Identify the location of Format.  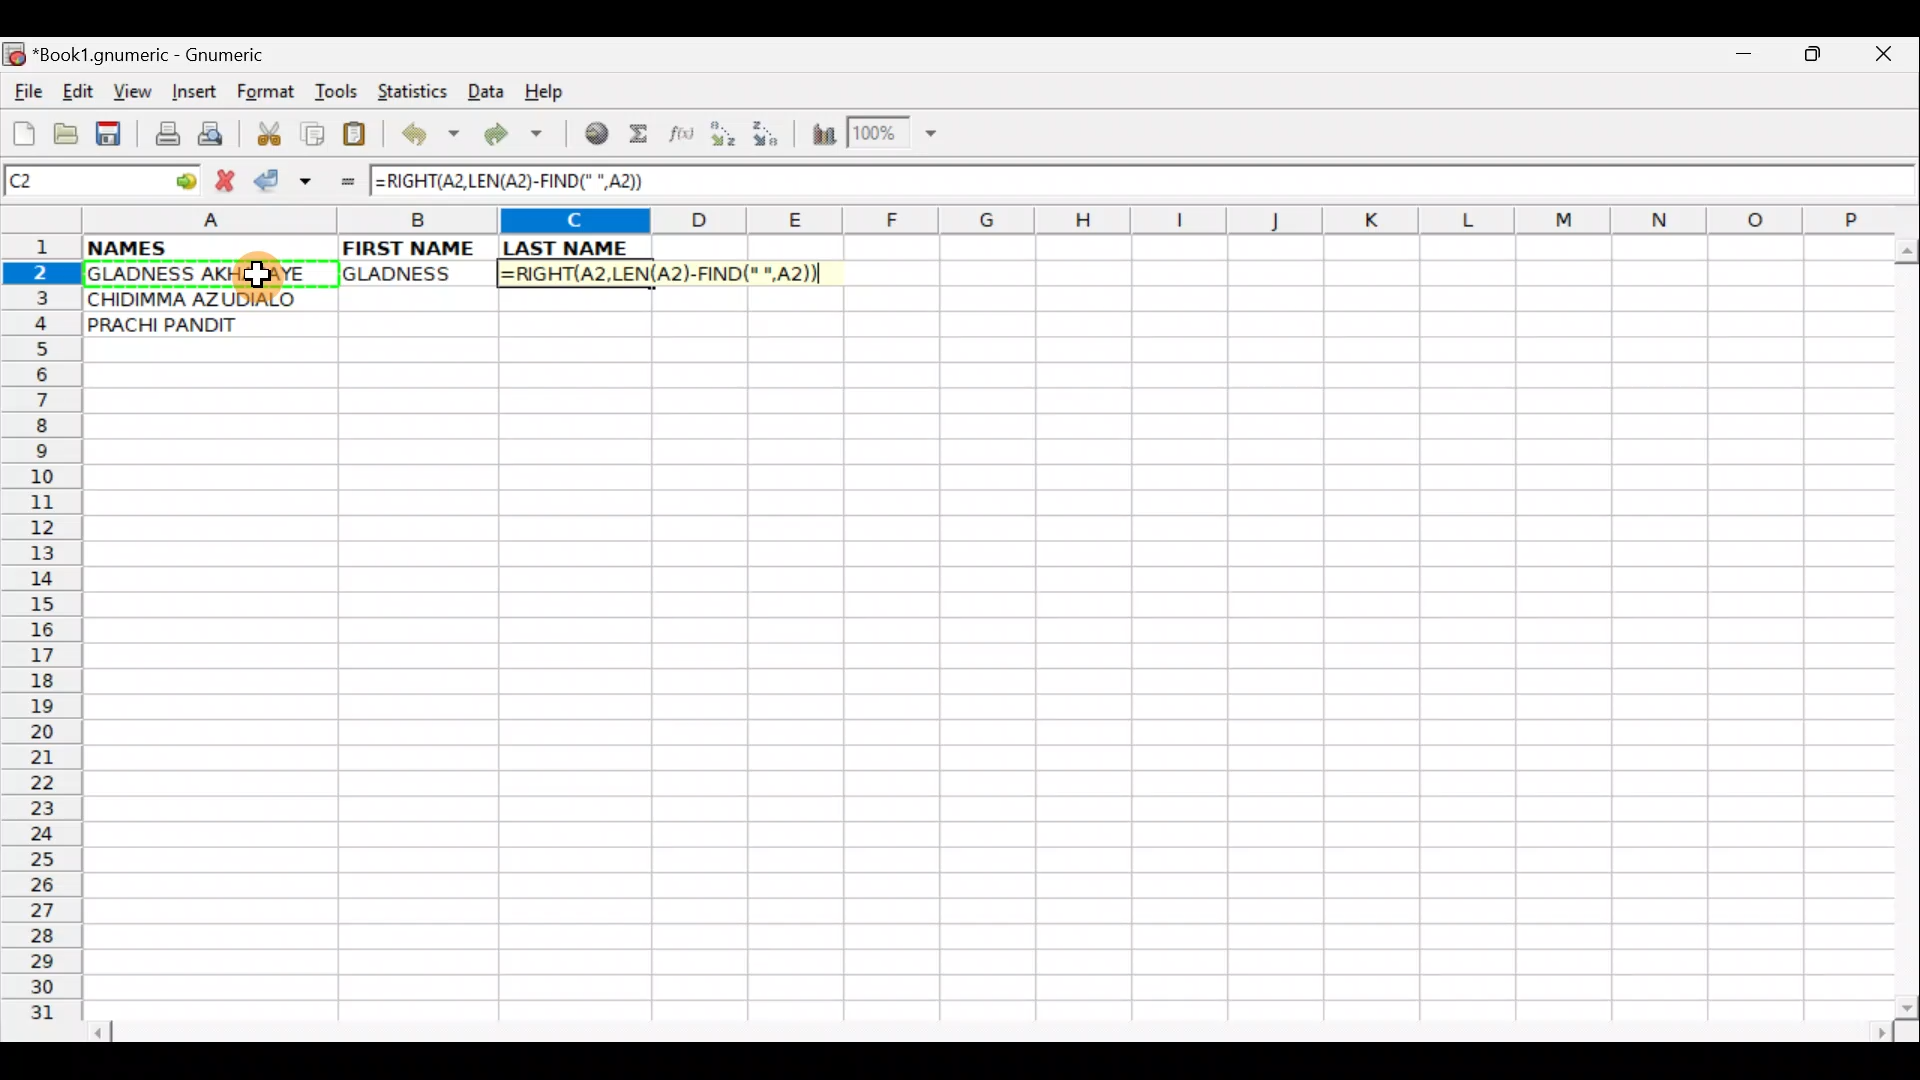
(270, 94).